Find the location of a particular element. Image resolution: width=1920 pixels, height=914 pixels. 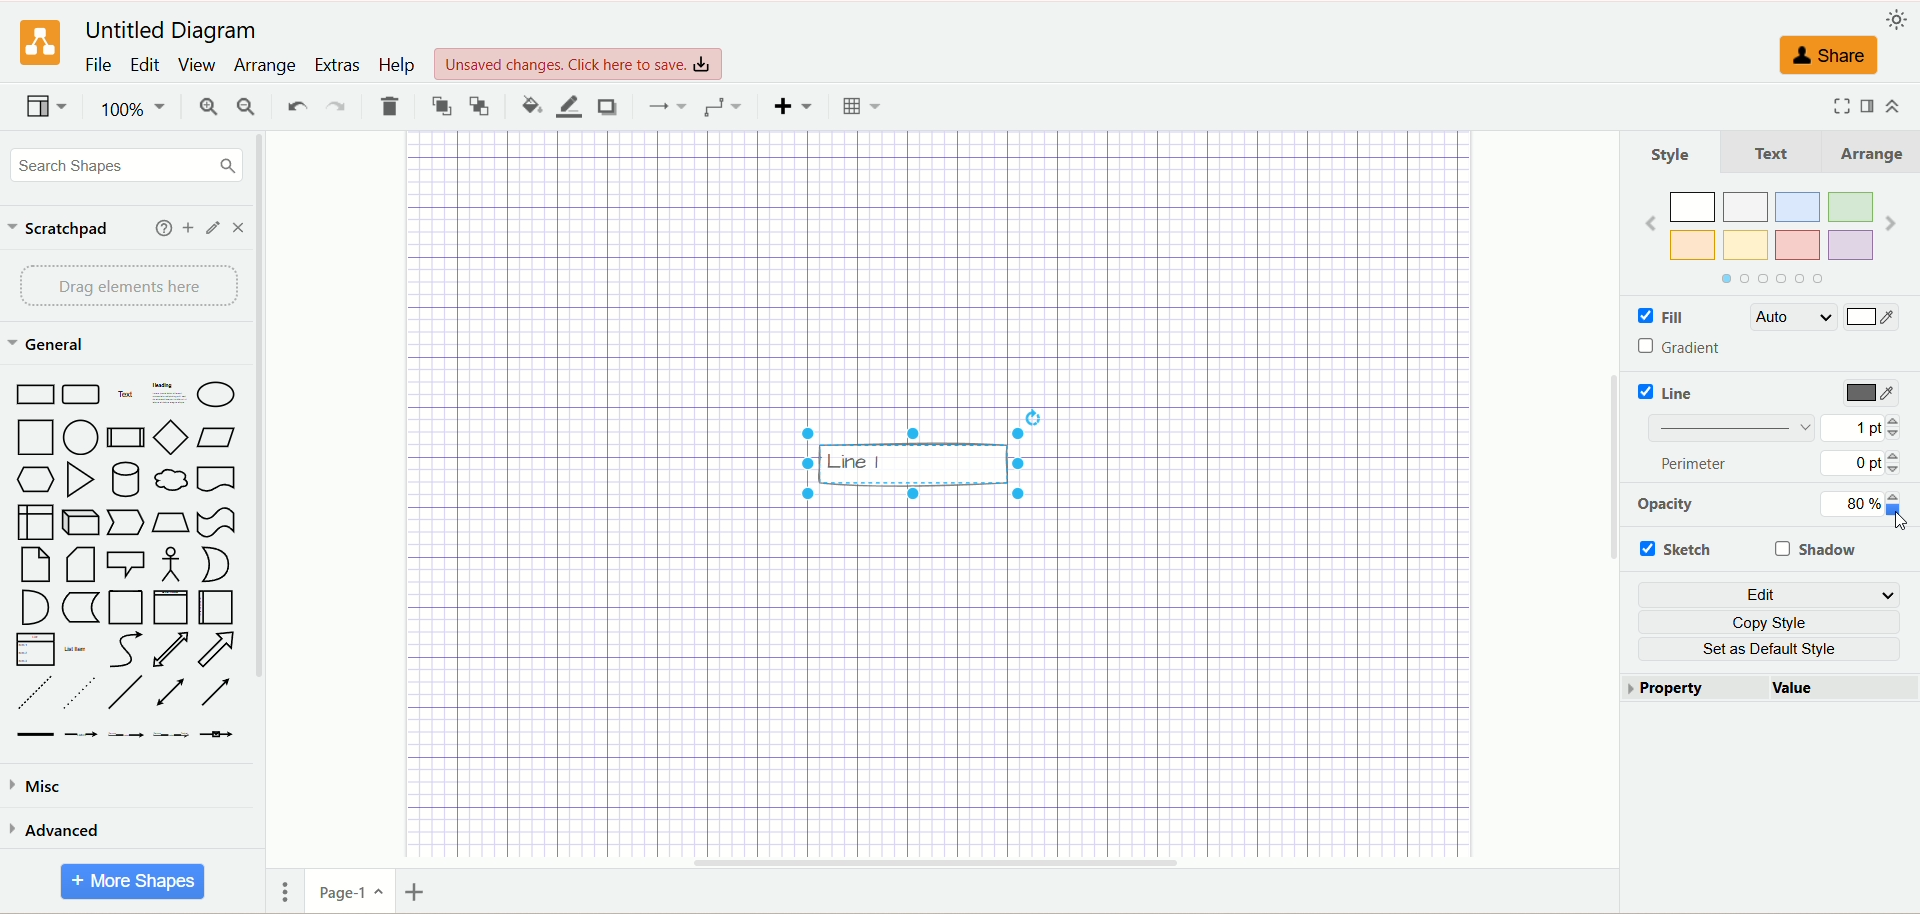

misc is located at coordinates (46, 786).